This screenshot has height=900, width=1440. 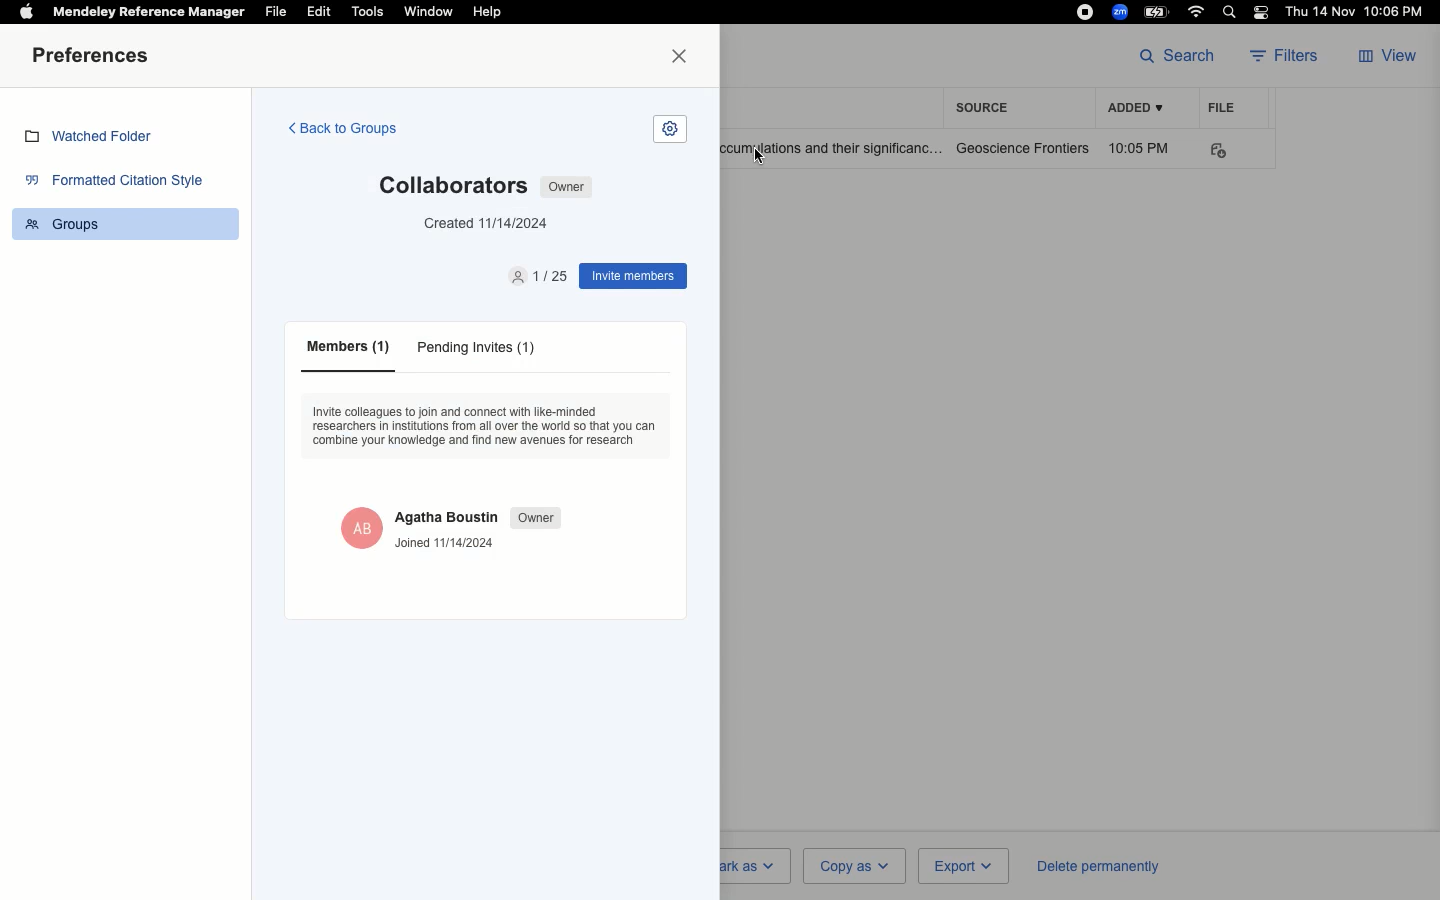 I want to click on Help, so click(x=486, y=13).